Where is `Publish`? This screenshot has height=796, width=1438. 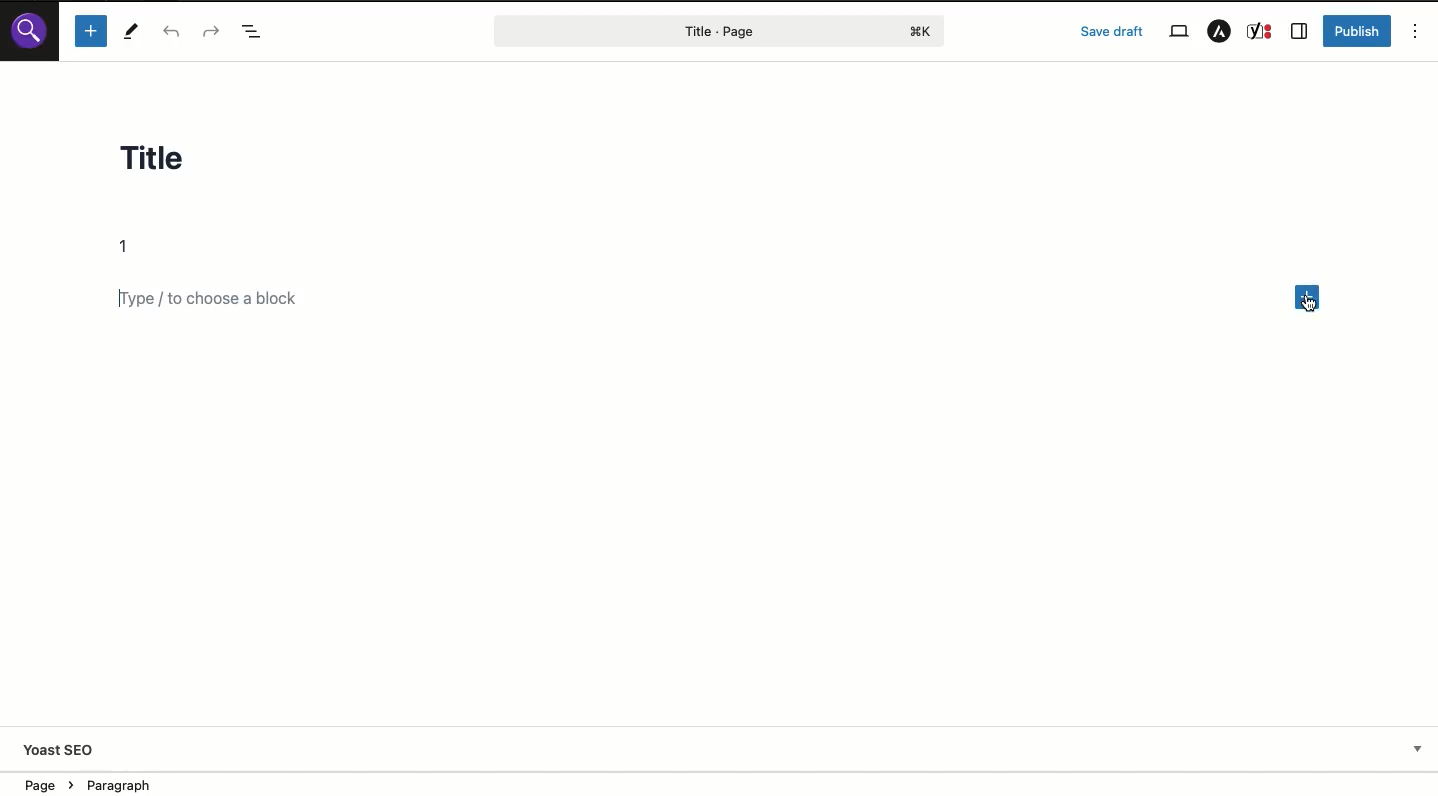
Publish is located at coordinates (1359, 31).